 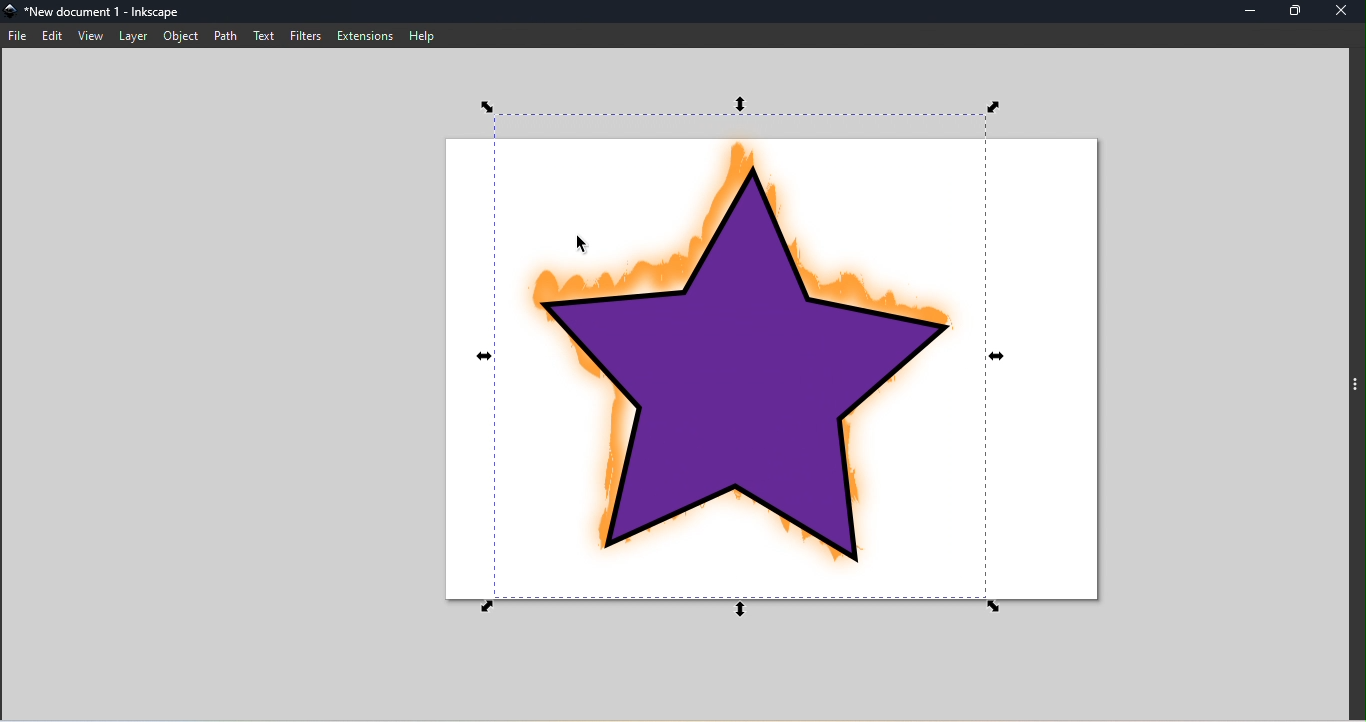 I want to click on Maximize, so click(x=1297, y=13).